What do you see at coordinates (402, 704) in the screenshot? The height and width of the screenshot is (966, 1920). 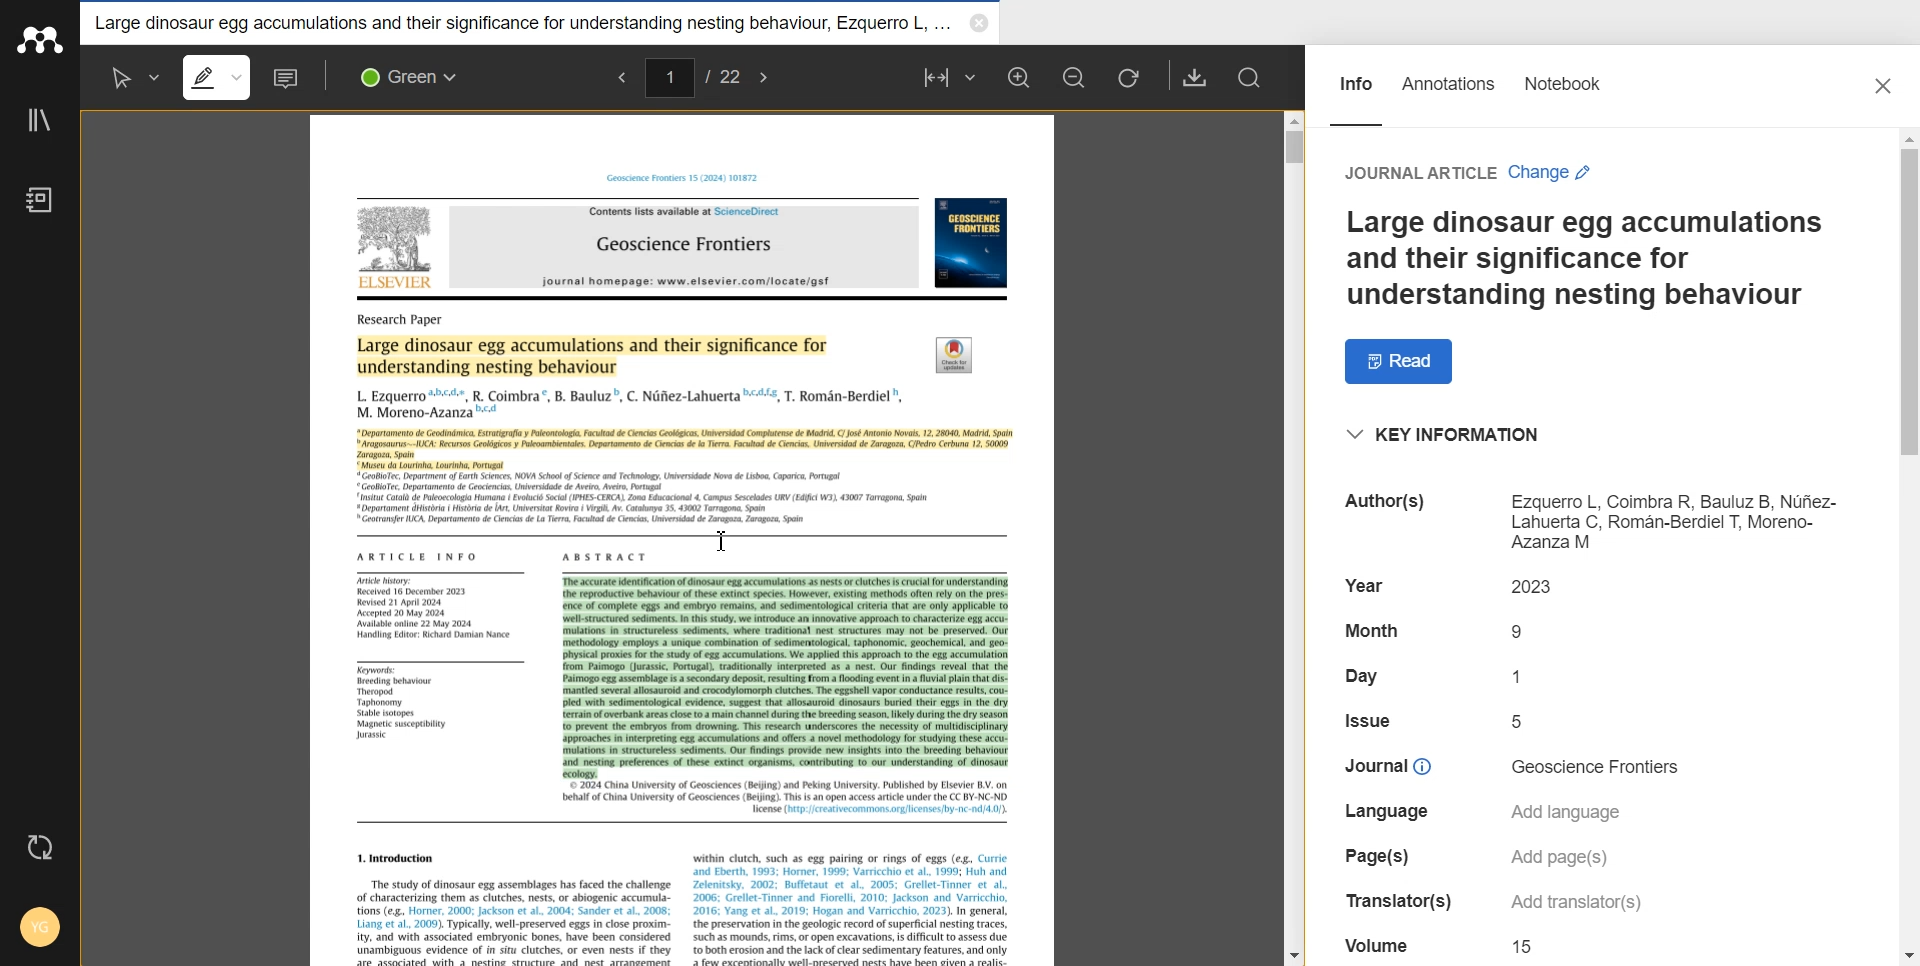 I see `text` at bounding box center [402, 704].